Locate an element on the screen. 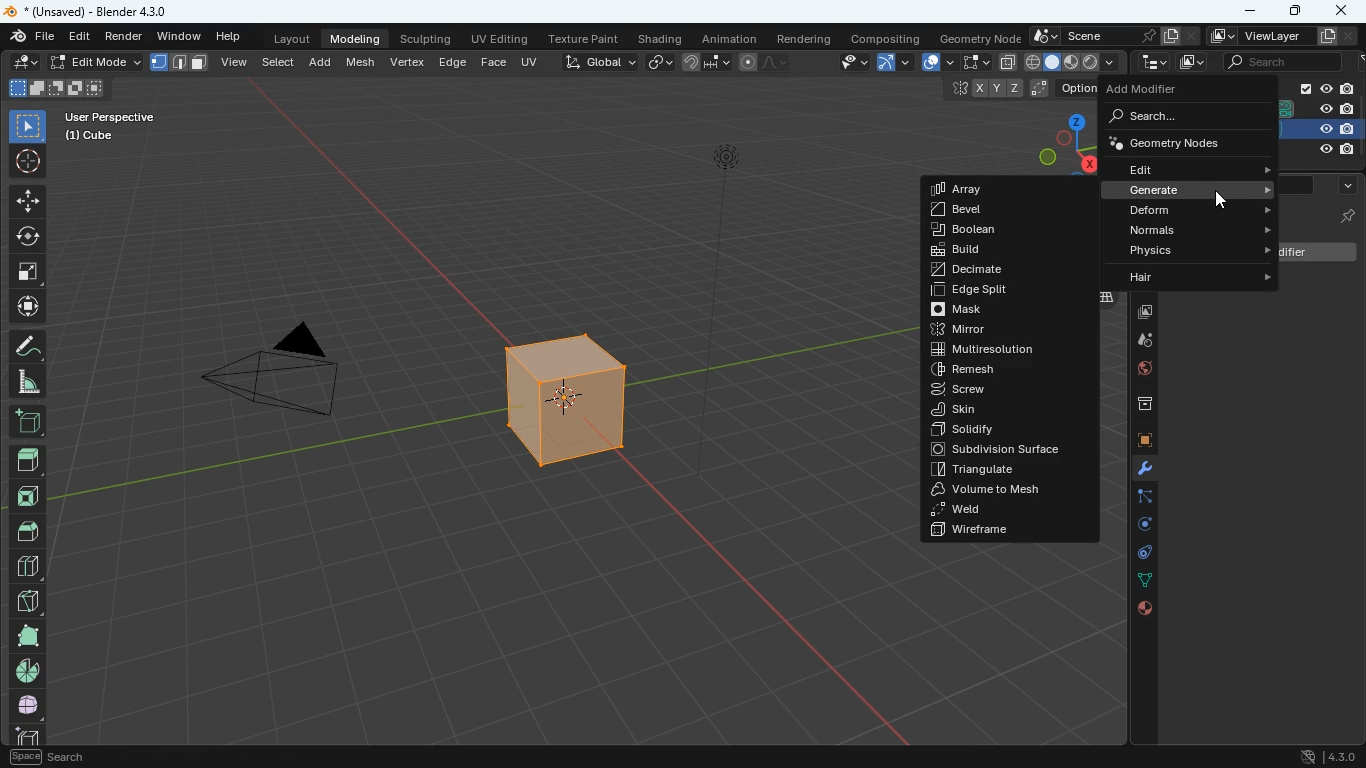  boclean is located at coordinates (979, 229).